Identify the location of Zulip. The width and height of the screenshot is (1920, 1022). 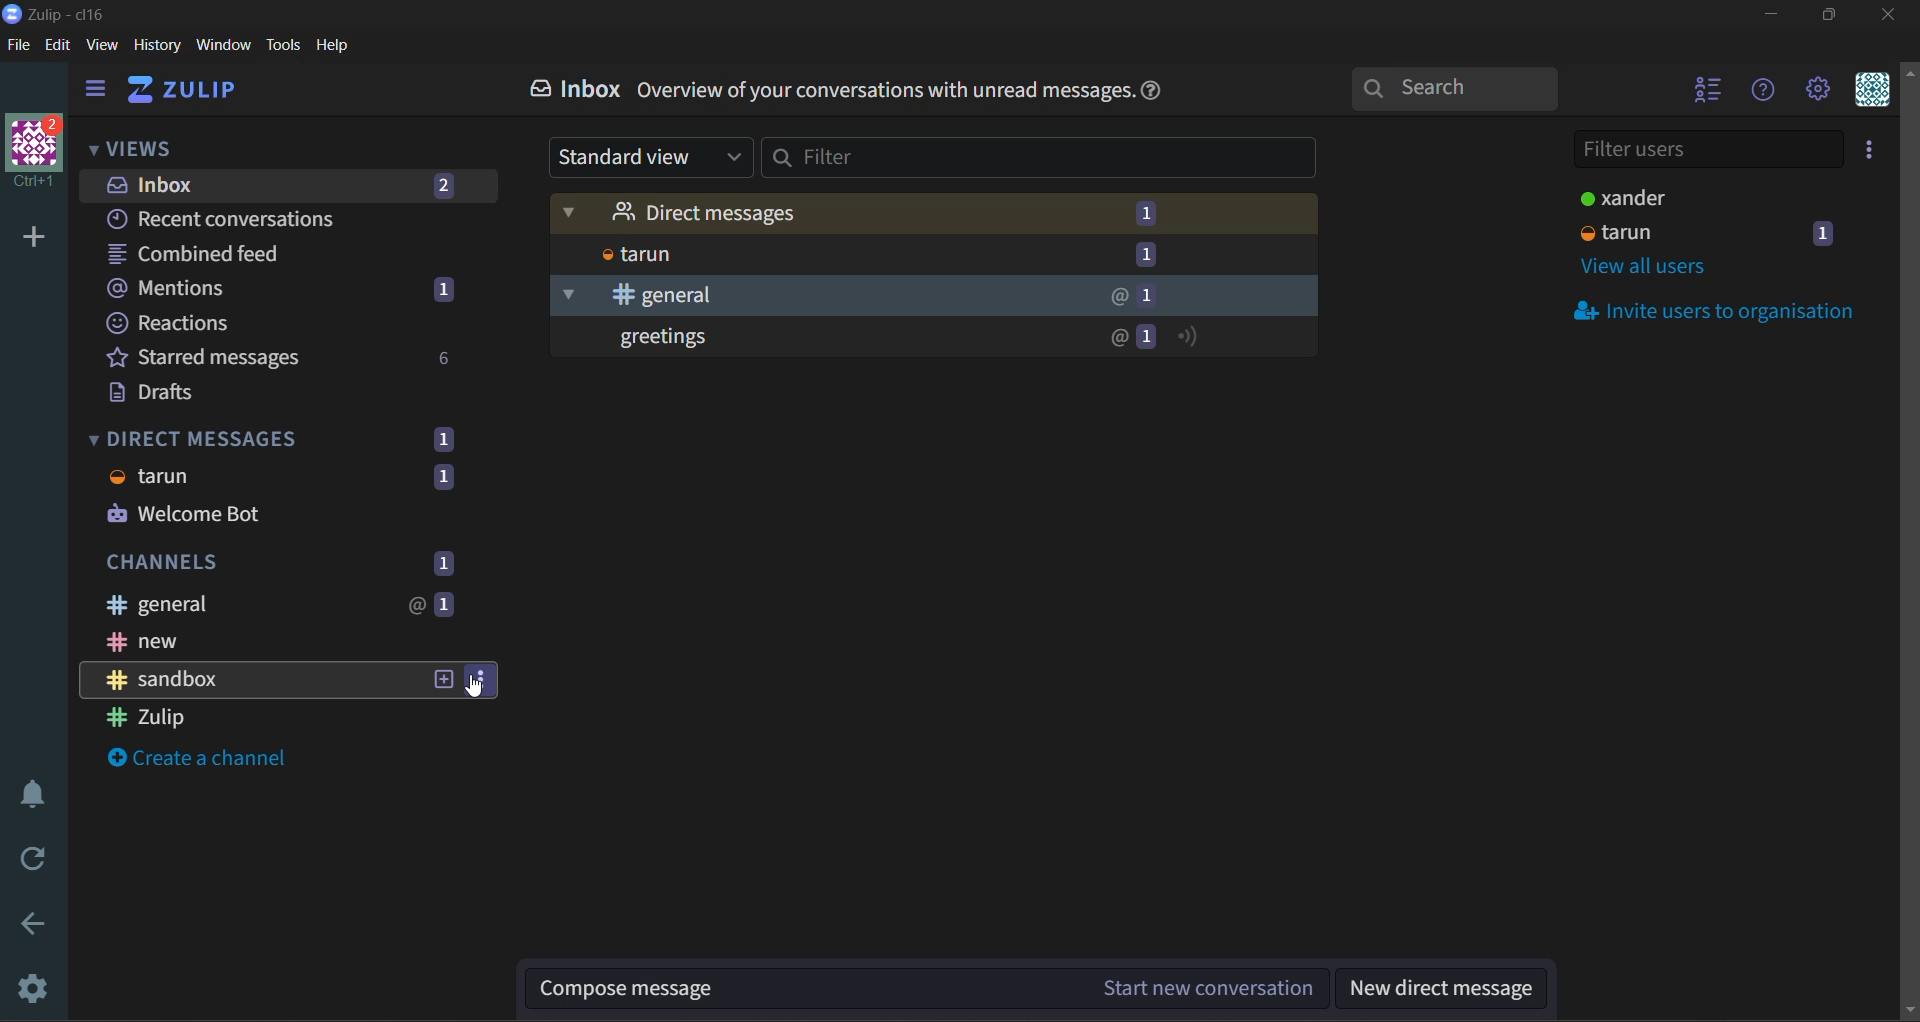
(228, 717).